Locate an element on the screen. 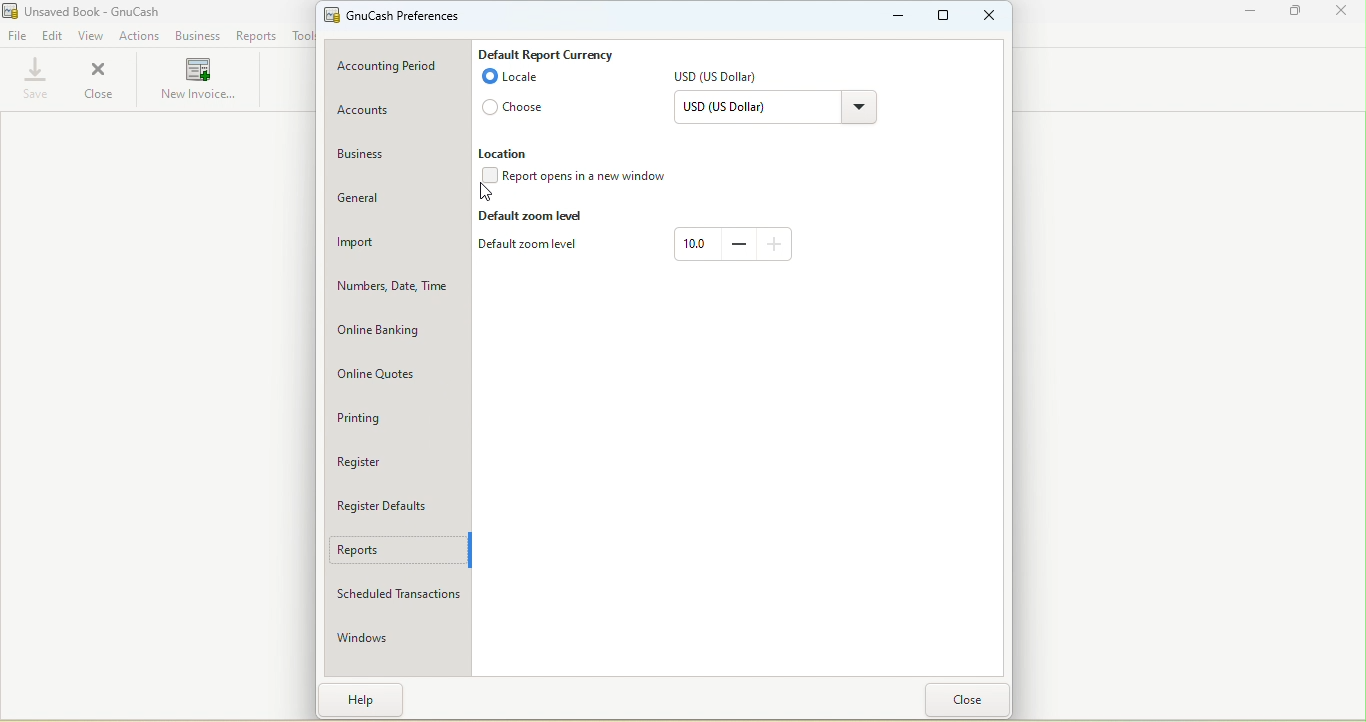  Minimize is located at coordinates (1252, 15).